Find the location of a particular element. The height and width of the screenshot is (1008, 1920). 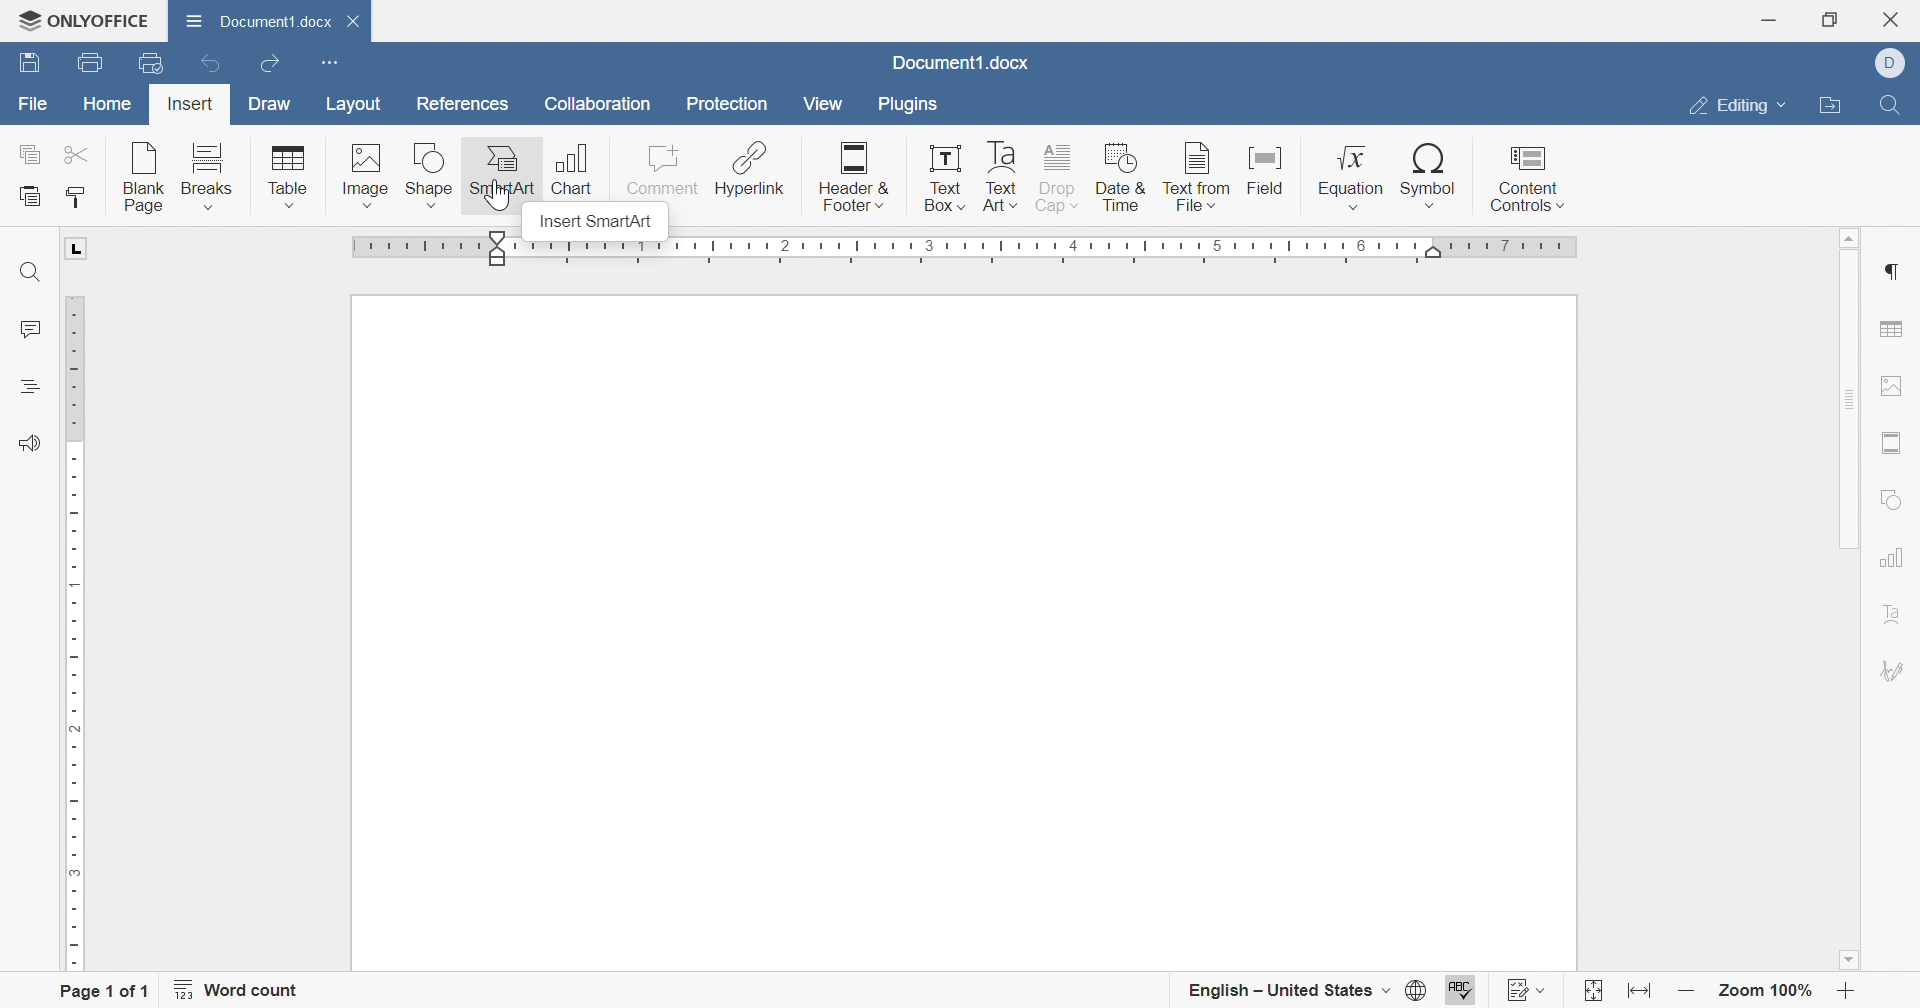

ONLYOFFICE is located at coordinates (85, 20).